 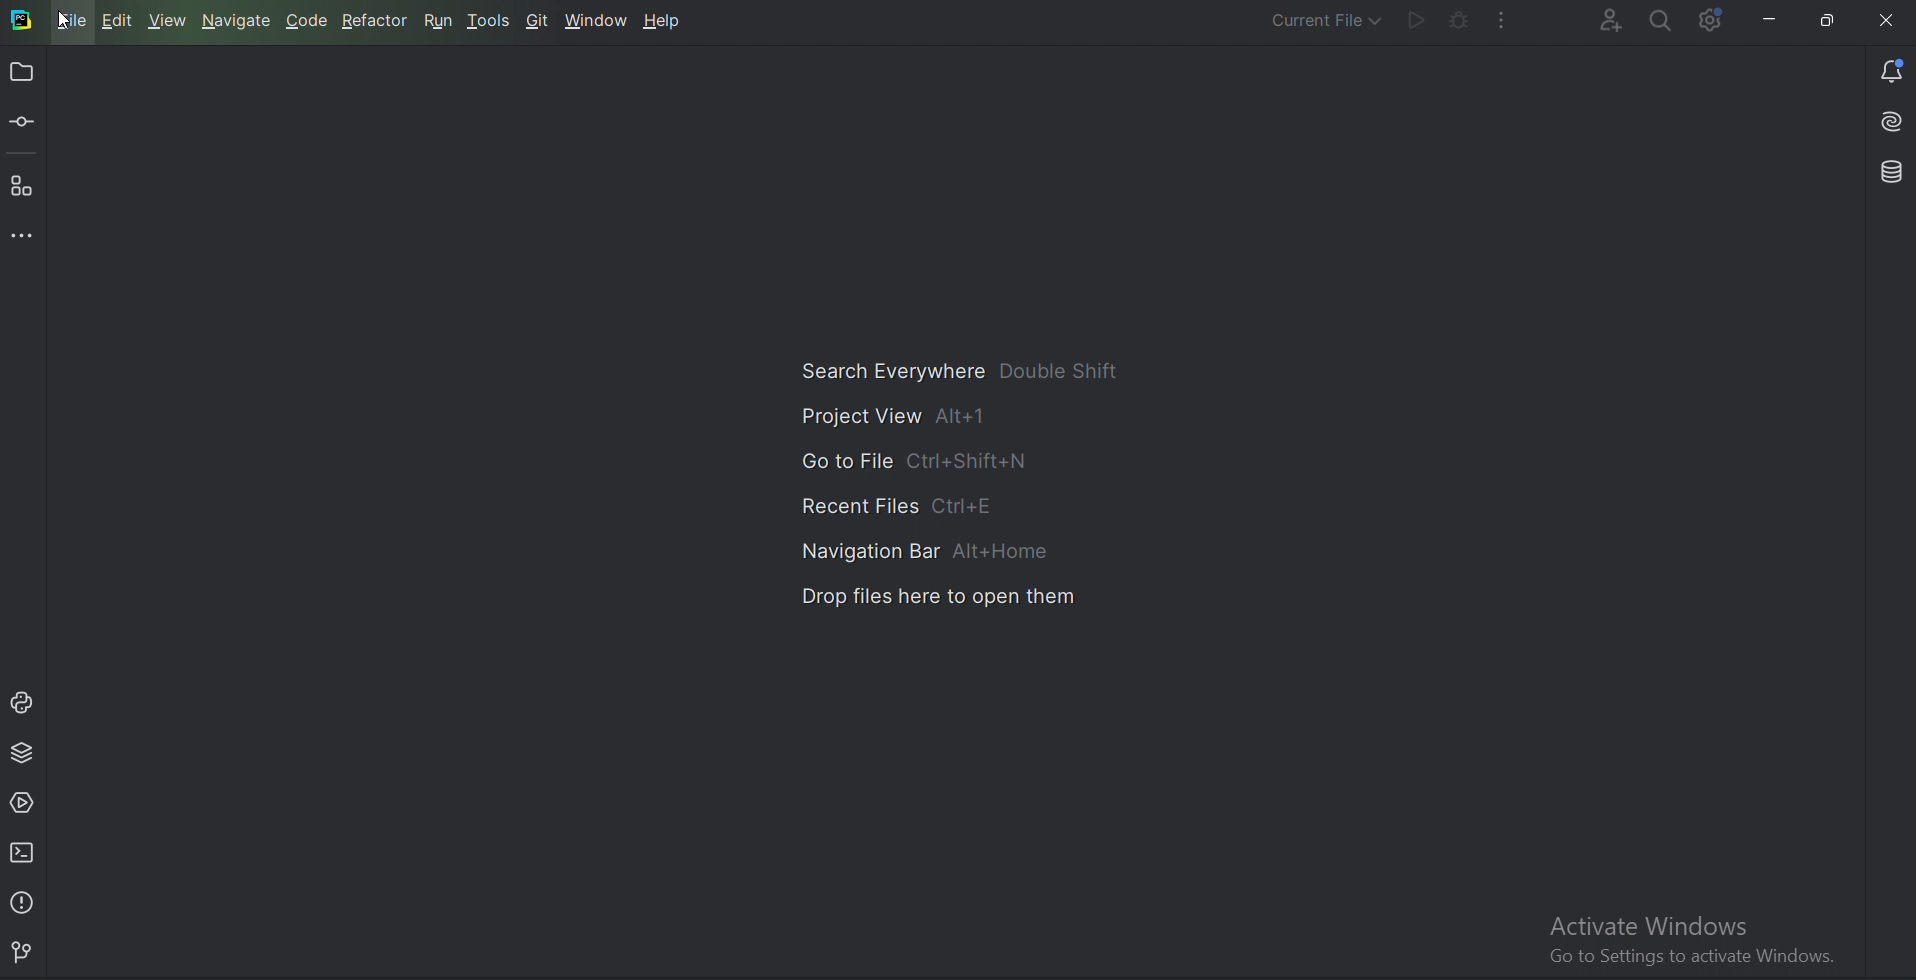 I want to click on Window, so click(x=597, y=21).